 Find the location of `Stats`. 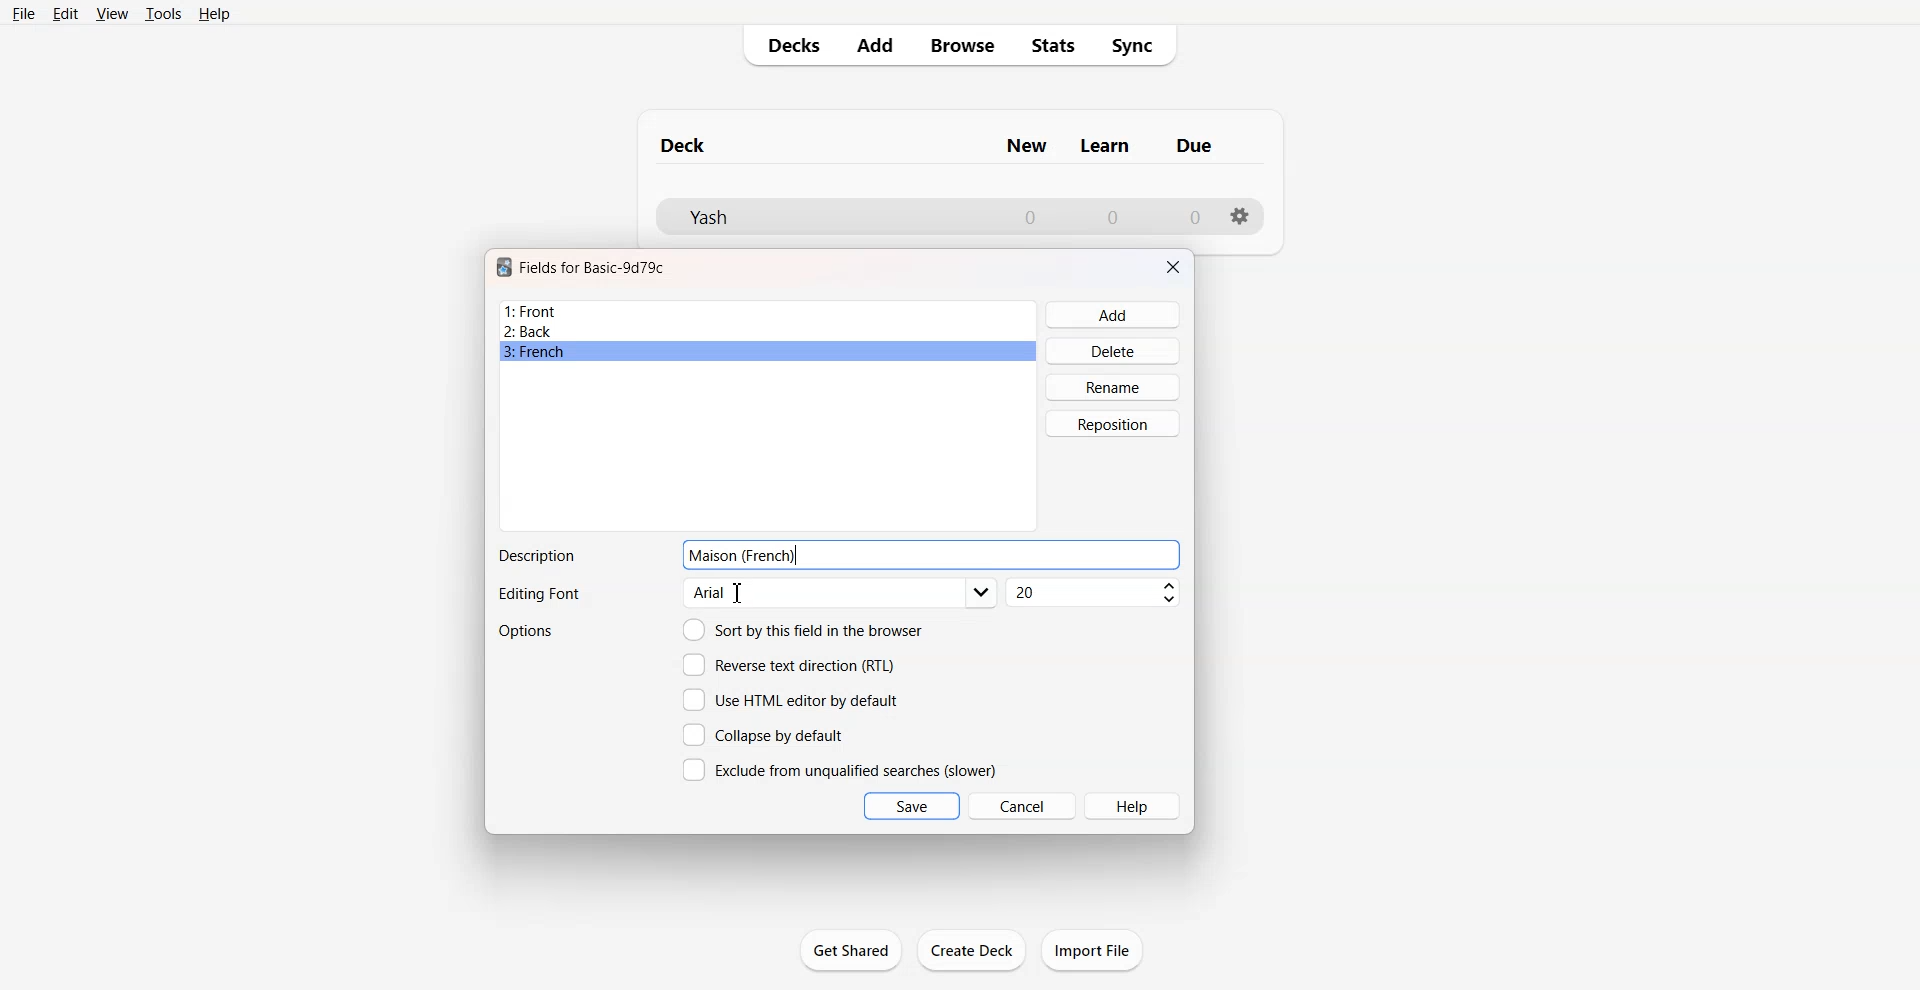

Stats is located at coordinates (1054, 46).